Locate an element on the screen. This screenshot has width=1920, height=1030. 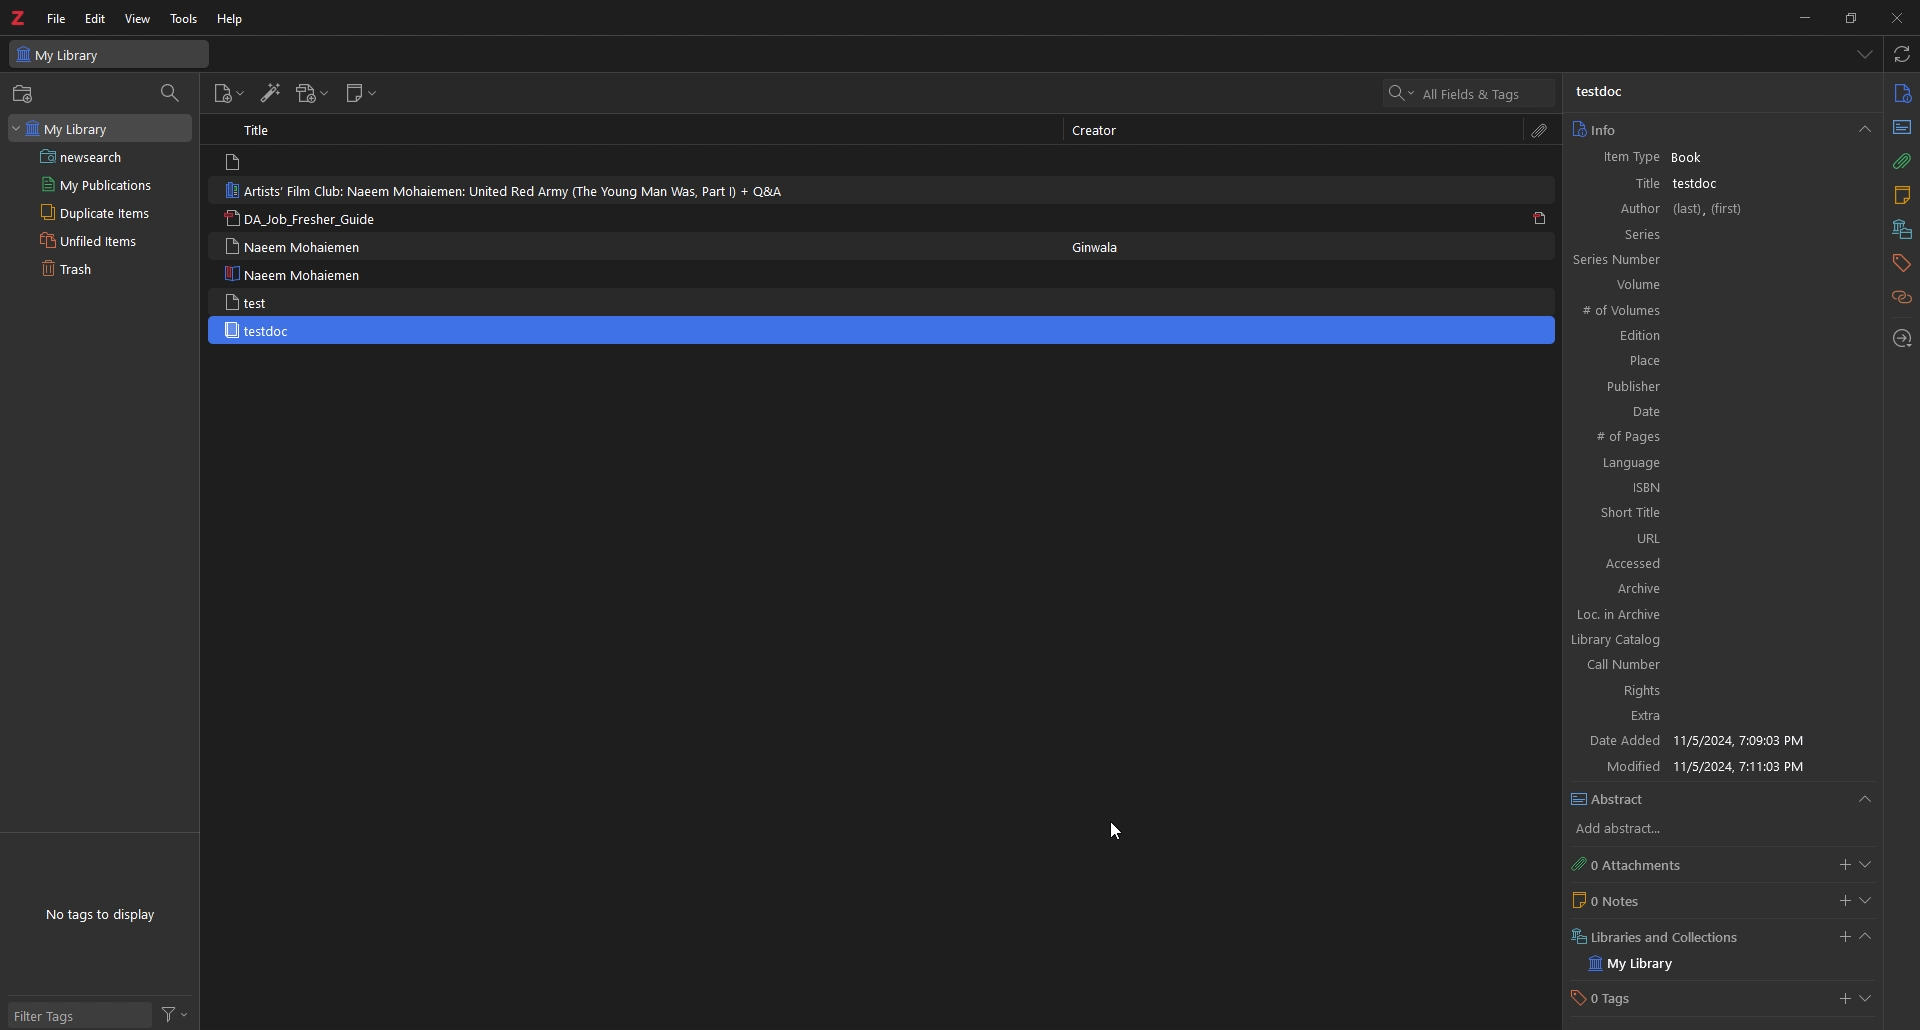
my library is located at coordinates (1650, 964).